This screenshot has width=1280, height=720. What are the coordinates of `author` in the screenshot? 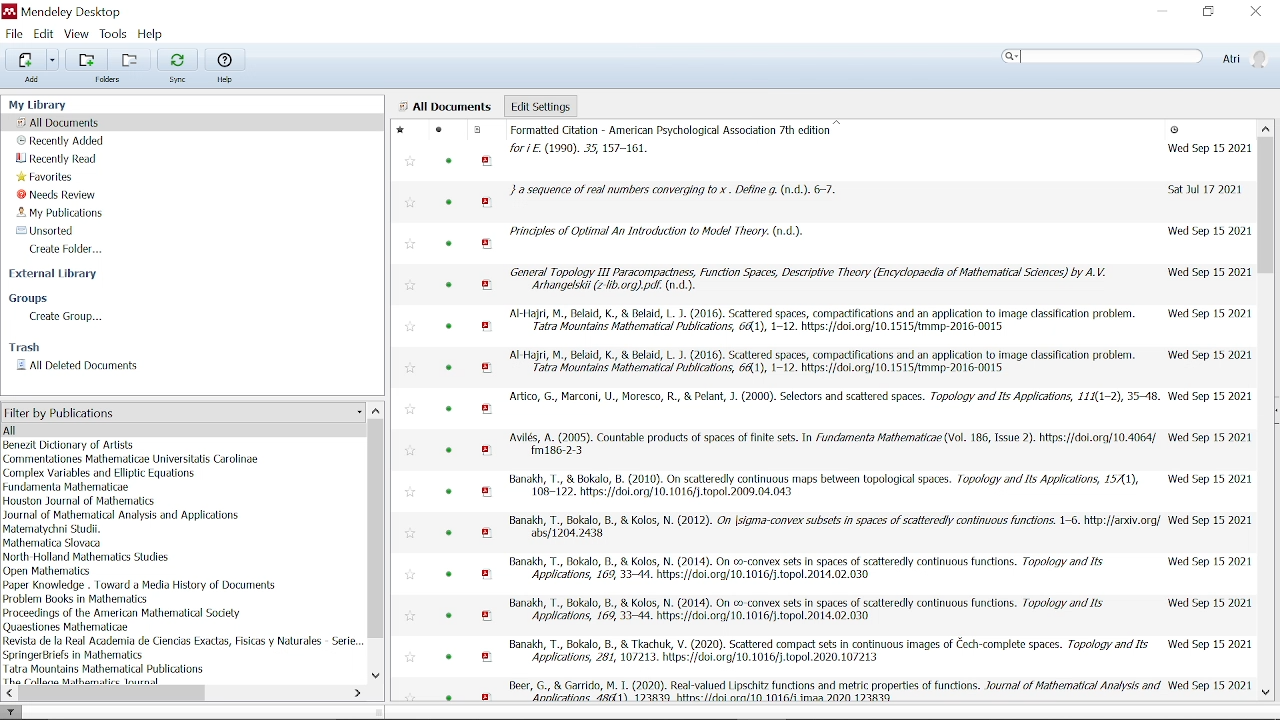 It's located at (67, 487).